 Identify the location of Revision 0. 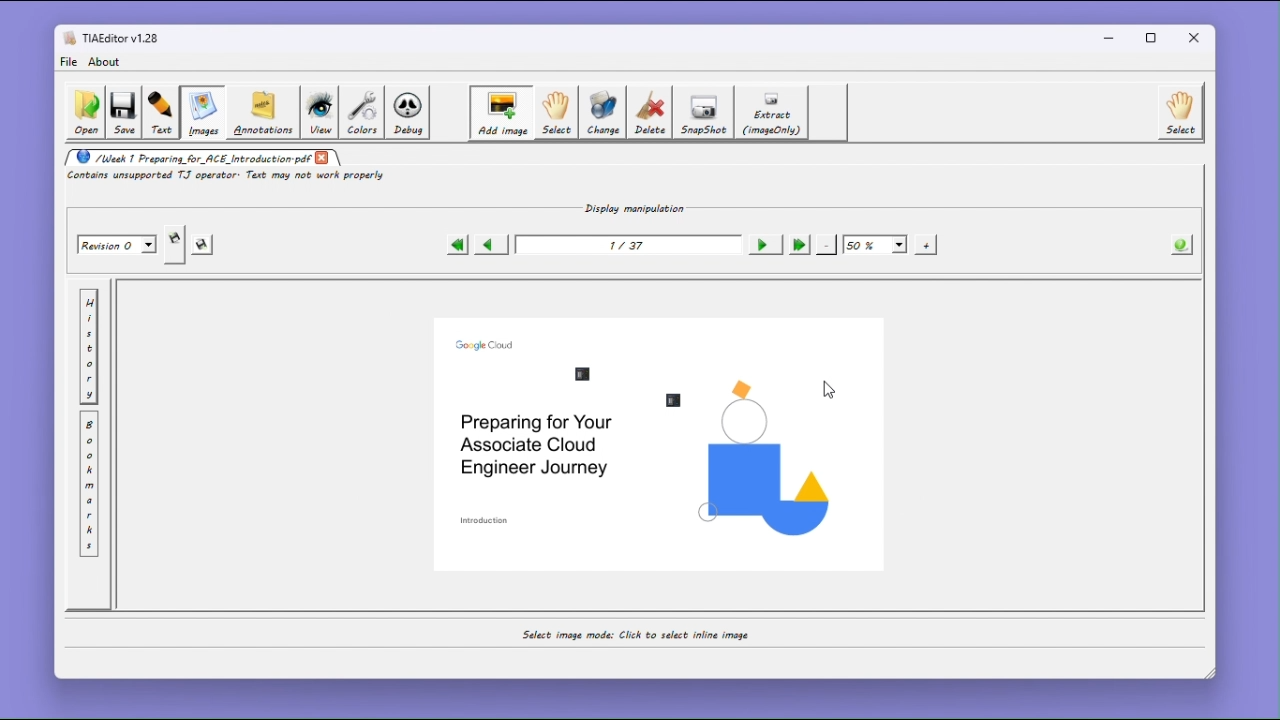
(118, 245).